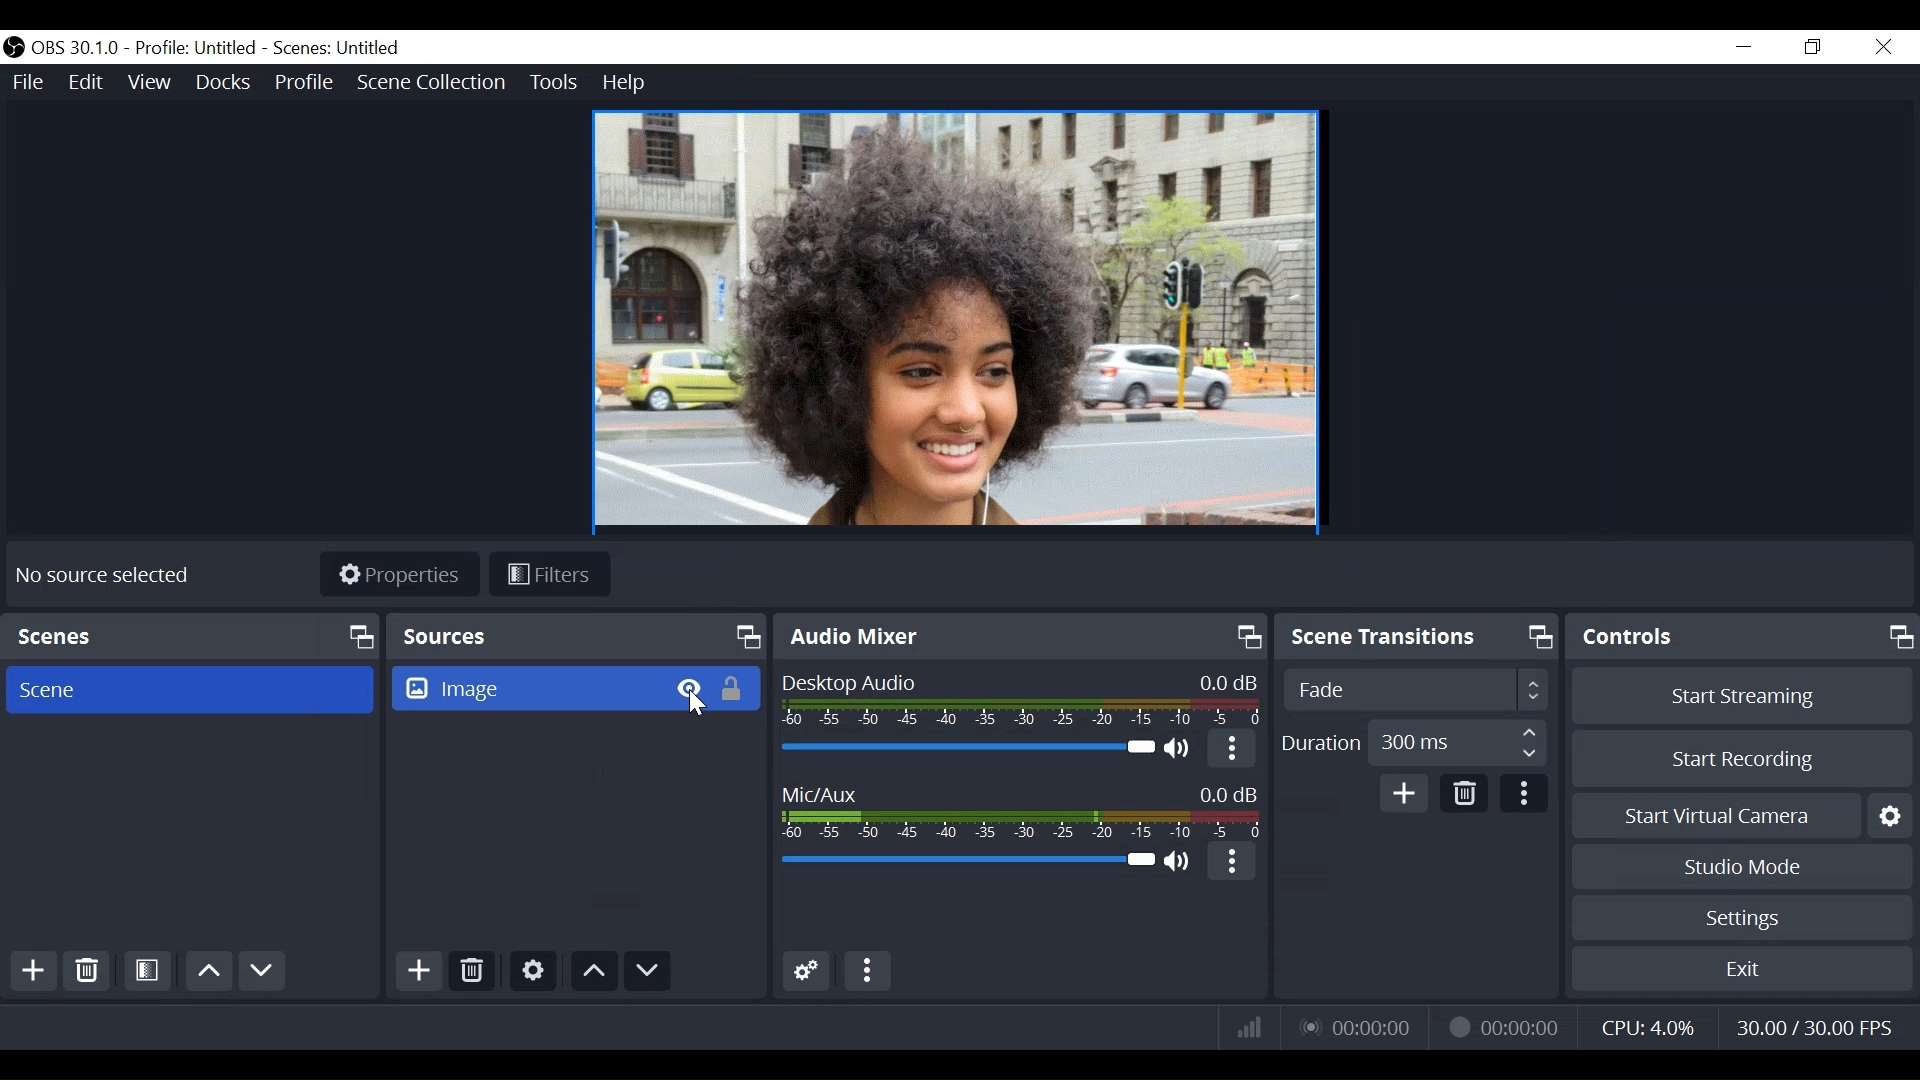 This screenshot has height=1080, width=1920. What do you see at coordinates (806, 970) in the screenshot?
I see `Advanced audio settings` at bounding box center [806, 970].